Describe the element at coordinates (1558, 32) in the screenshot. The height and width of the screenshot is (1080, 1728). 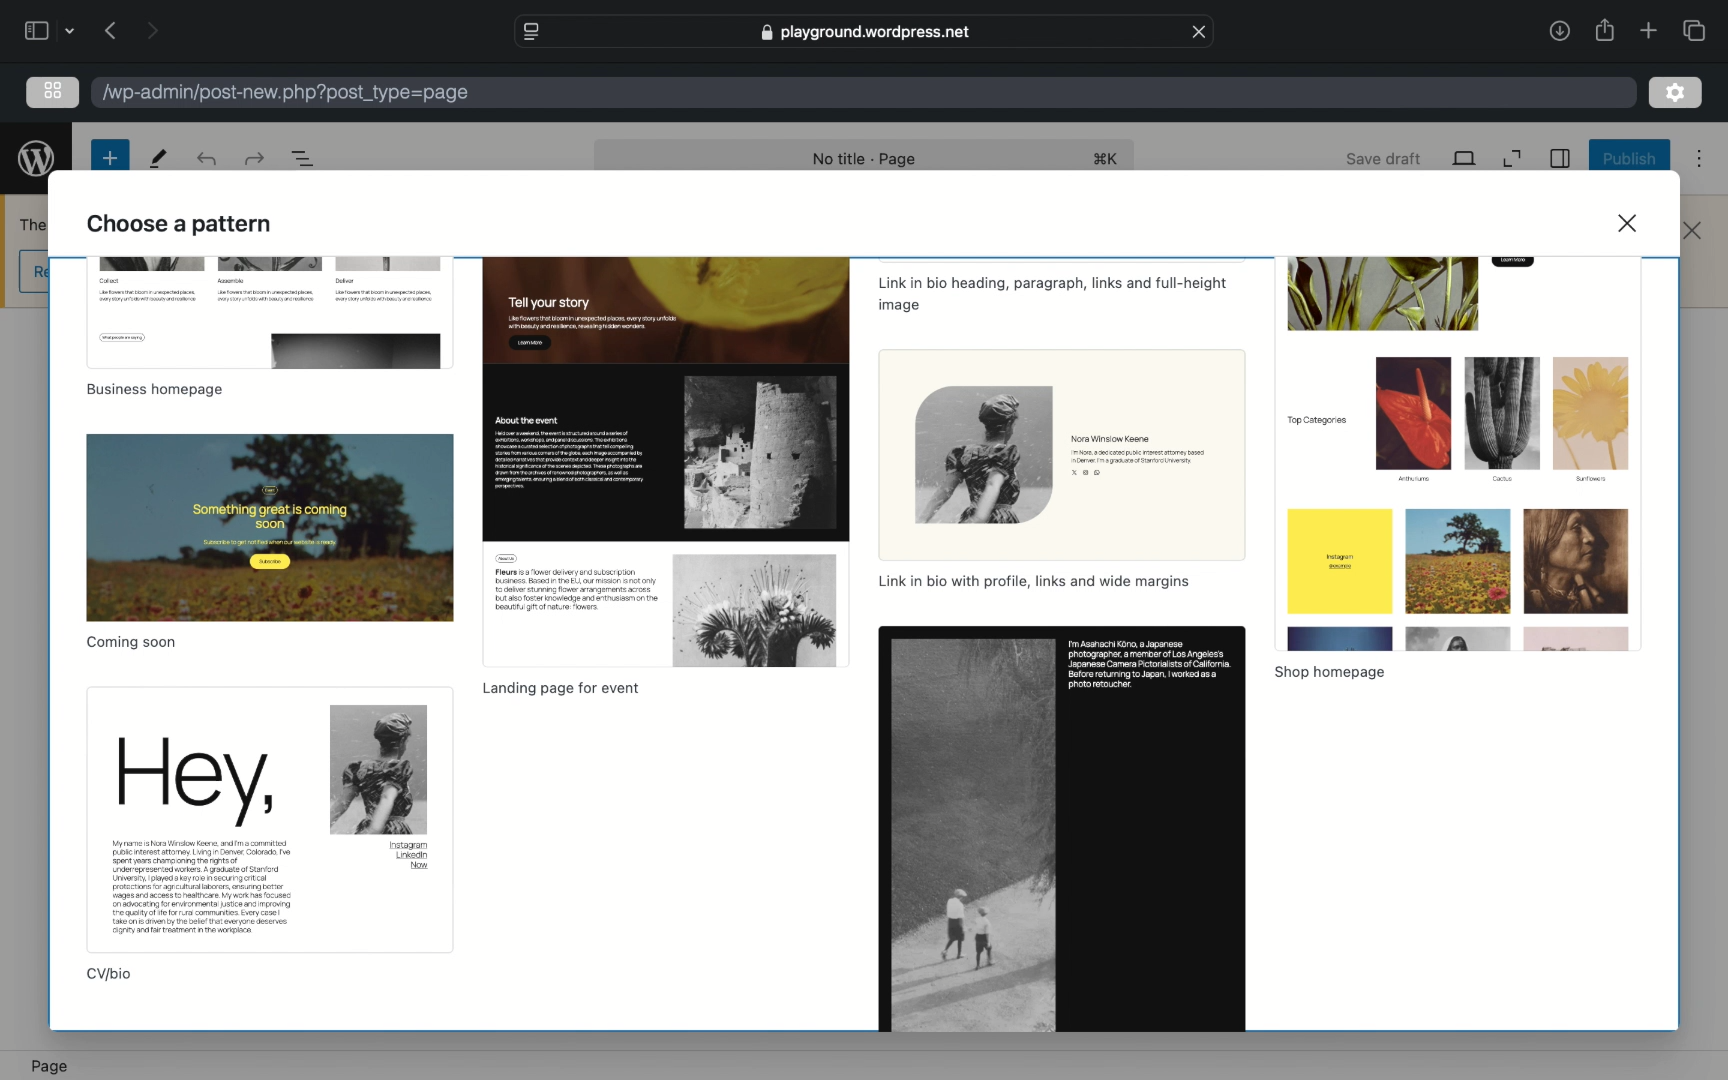
I see `share` at that location.